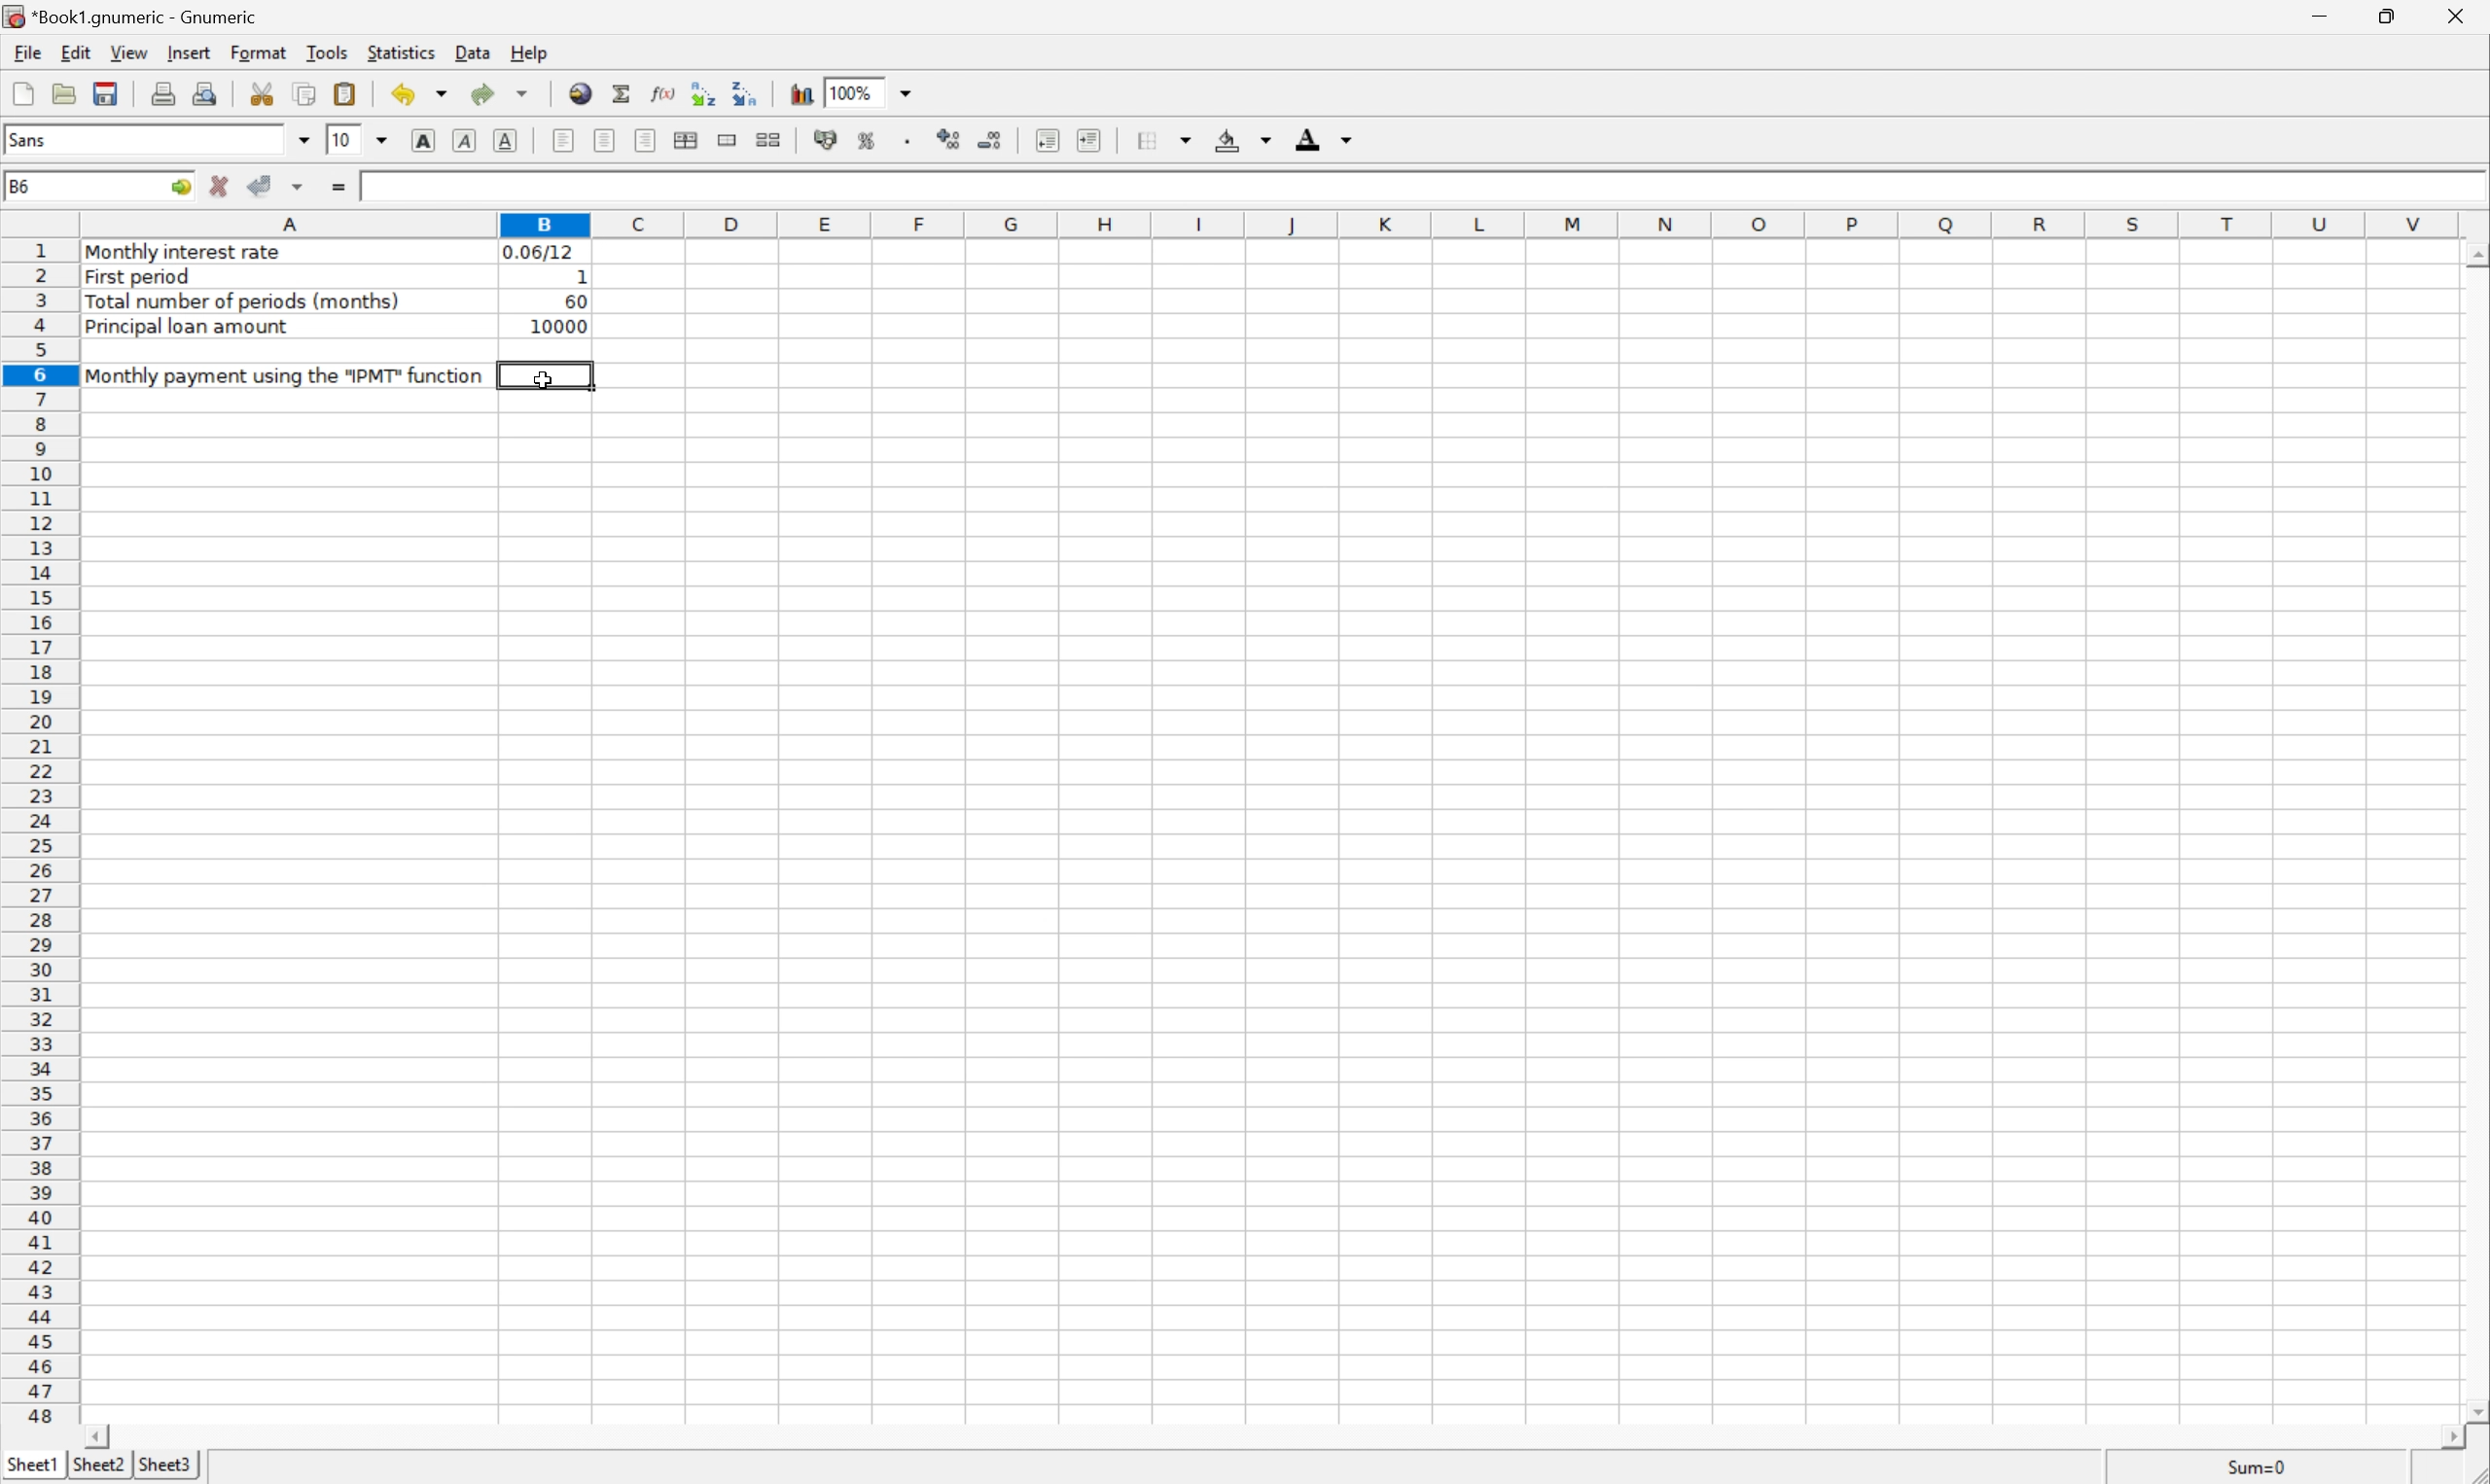 Image resolution: width=2490 pixels, height=1484 pixels. What do you see at coordinates (33, 1464) in the screenshot?
I see `Sheet1` at bounding box center [33, 1464].